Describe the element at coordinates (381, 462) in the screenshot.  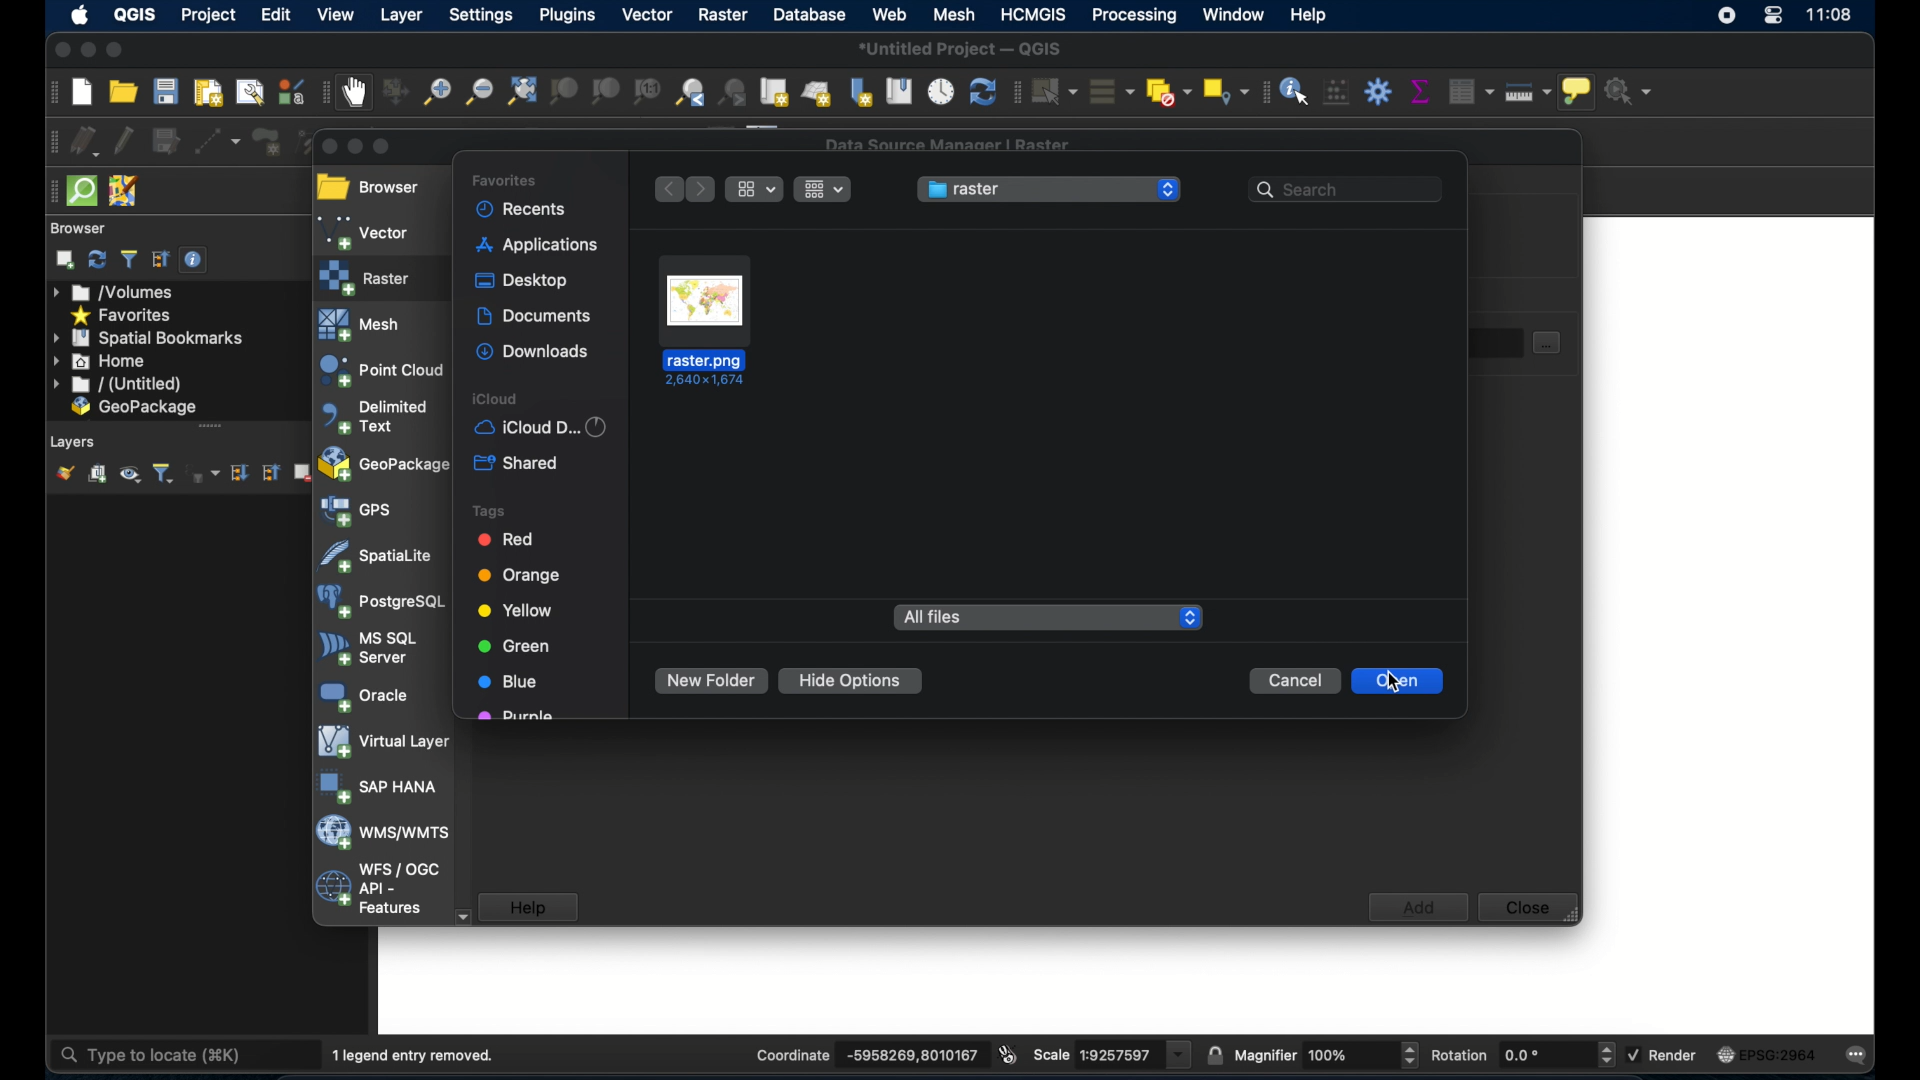
I see `geopackage` at that location.